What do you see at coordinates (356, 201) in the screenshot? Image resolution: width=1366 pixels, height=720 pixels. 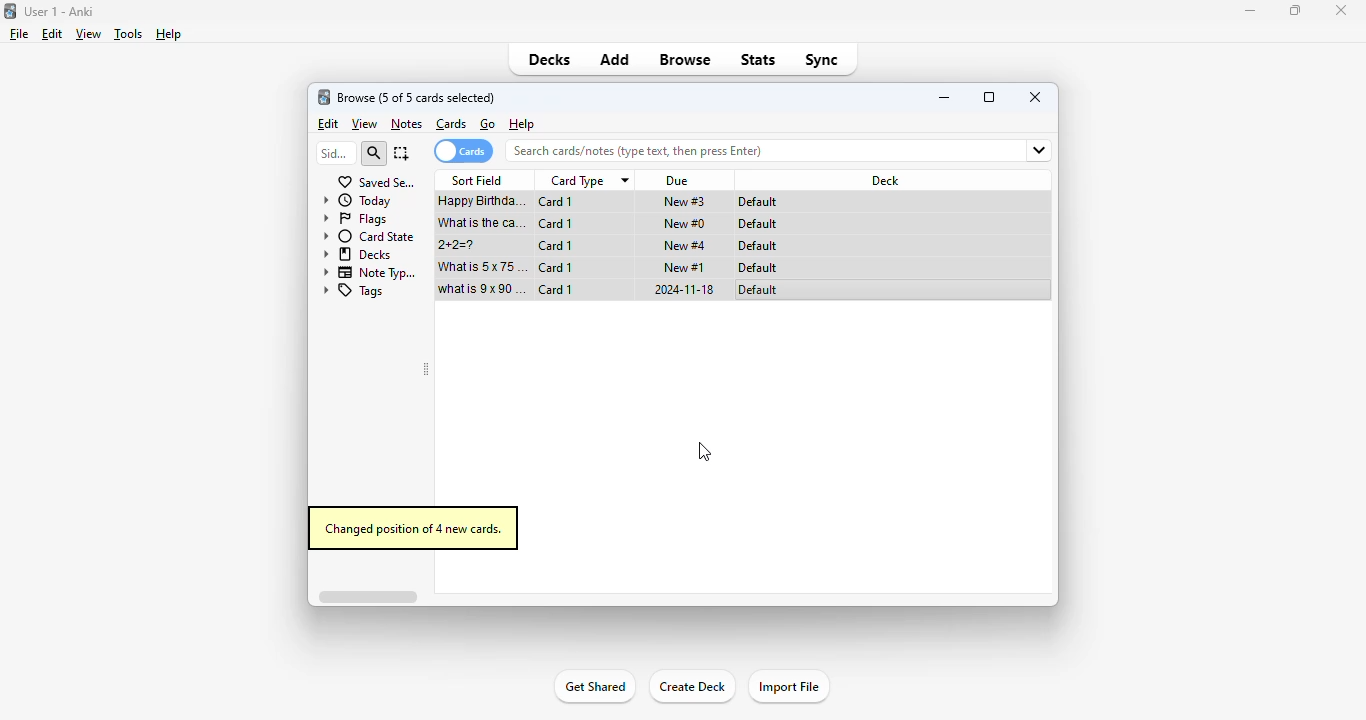 I see `today` at bounding box center [356, 201].